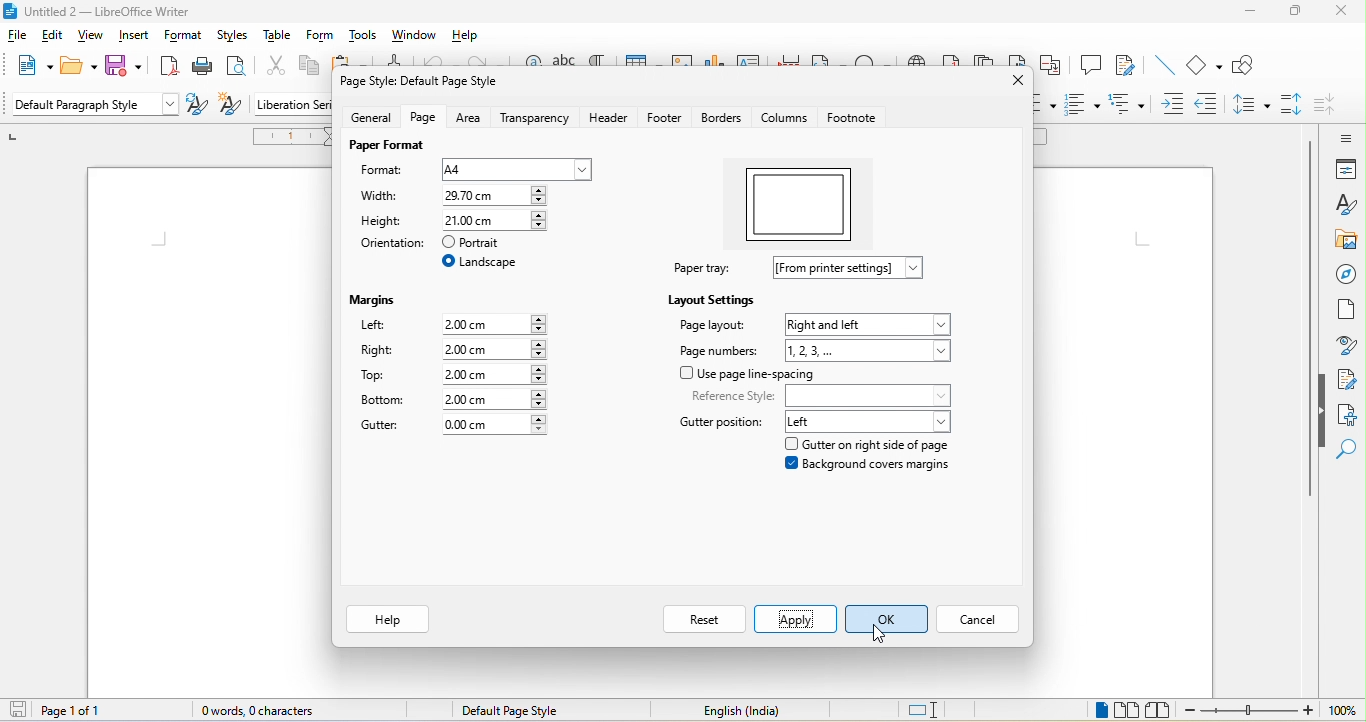 The image size is (1366, 722). What do you see at coordinates (1332, 105) in the screenshot?
I see `decrease paragraph spacing` at bounding box center [1332, 105].